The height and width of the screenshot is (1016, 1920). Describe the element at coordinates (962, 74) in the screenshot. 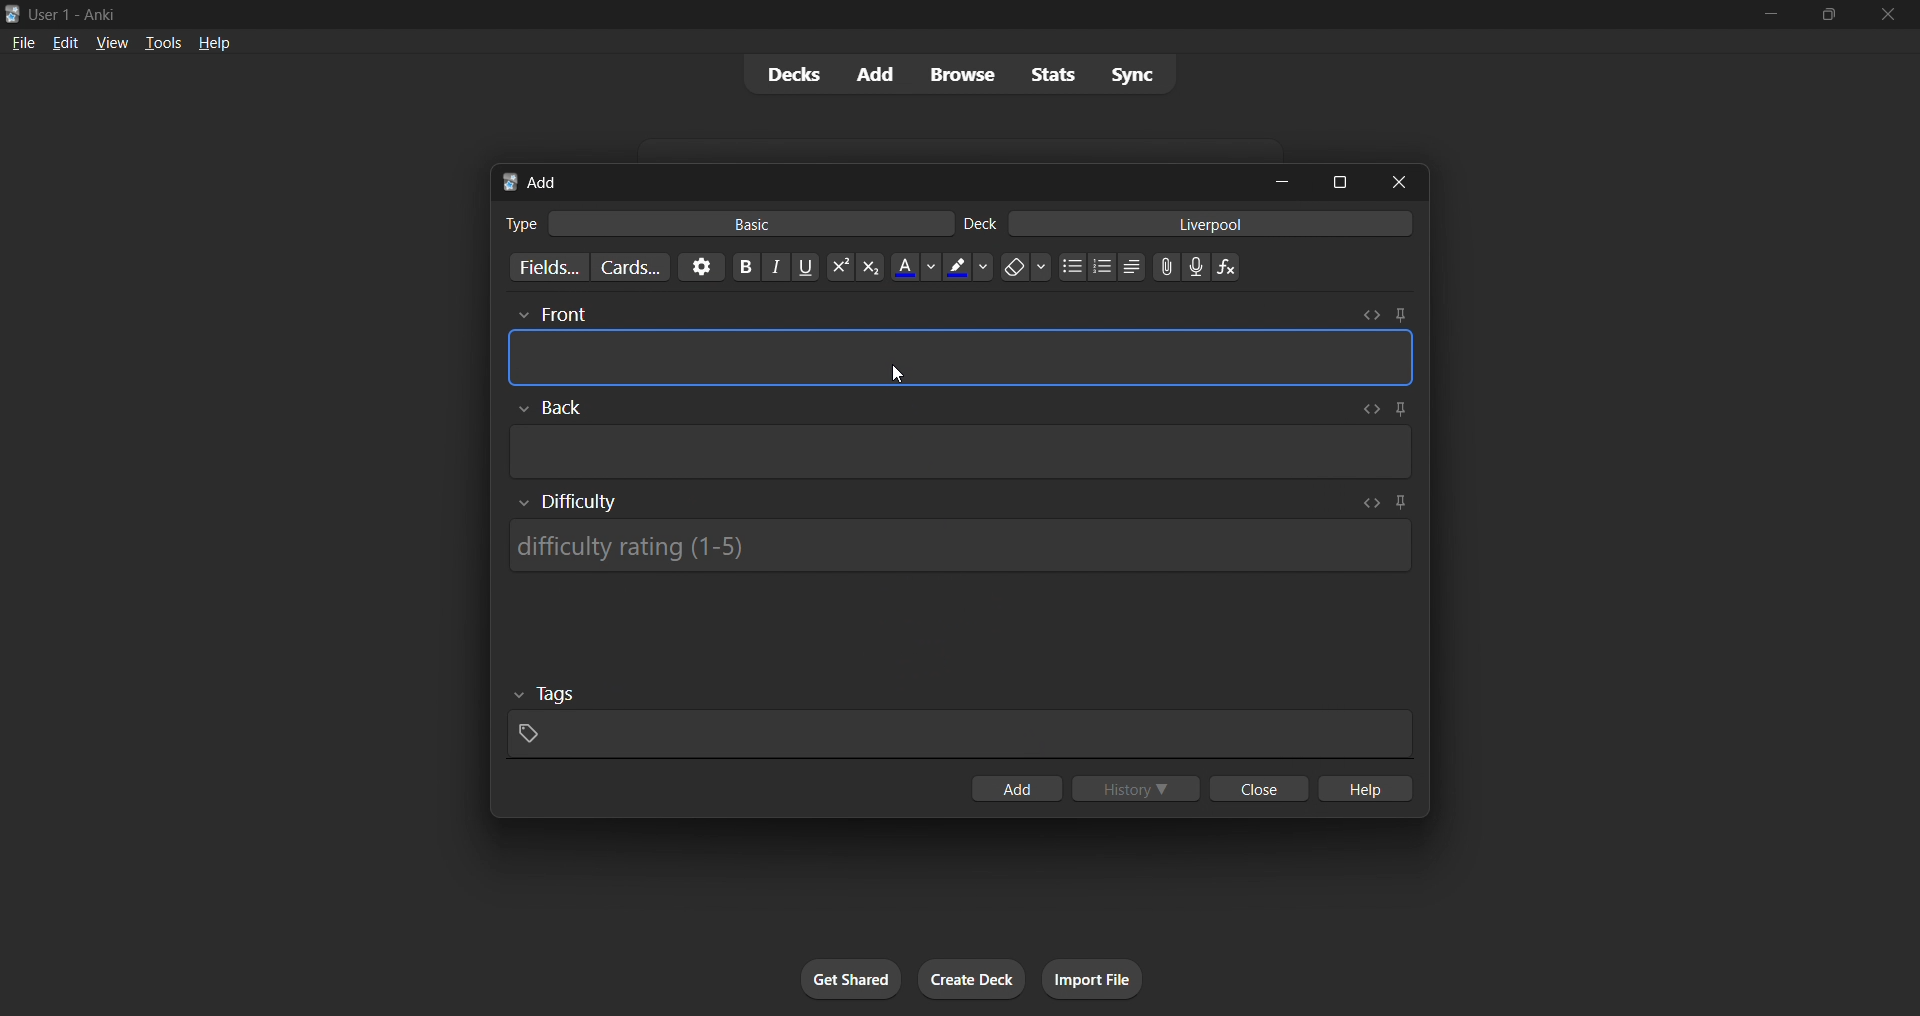

I see `browse` at that location.